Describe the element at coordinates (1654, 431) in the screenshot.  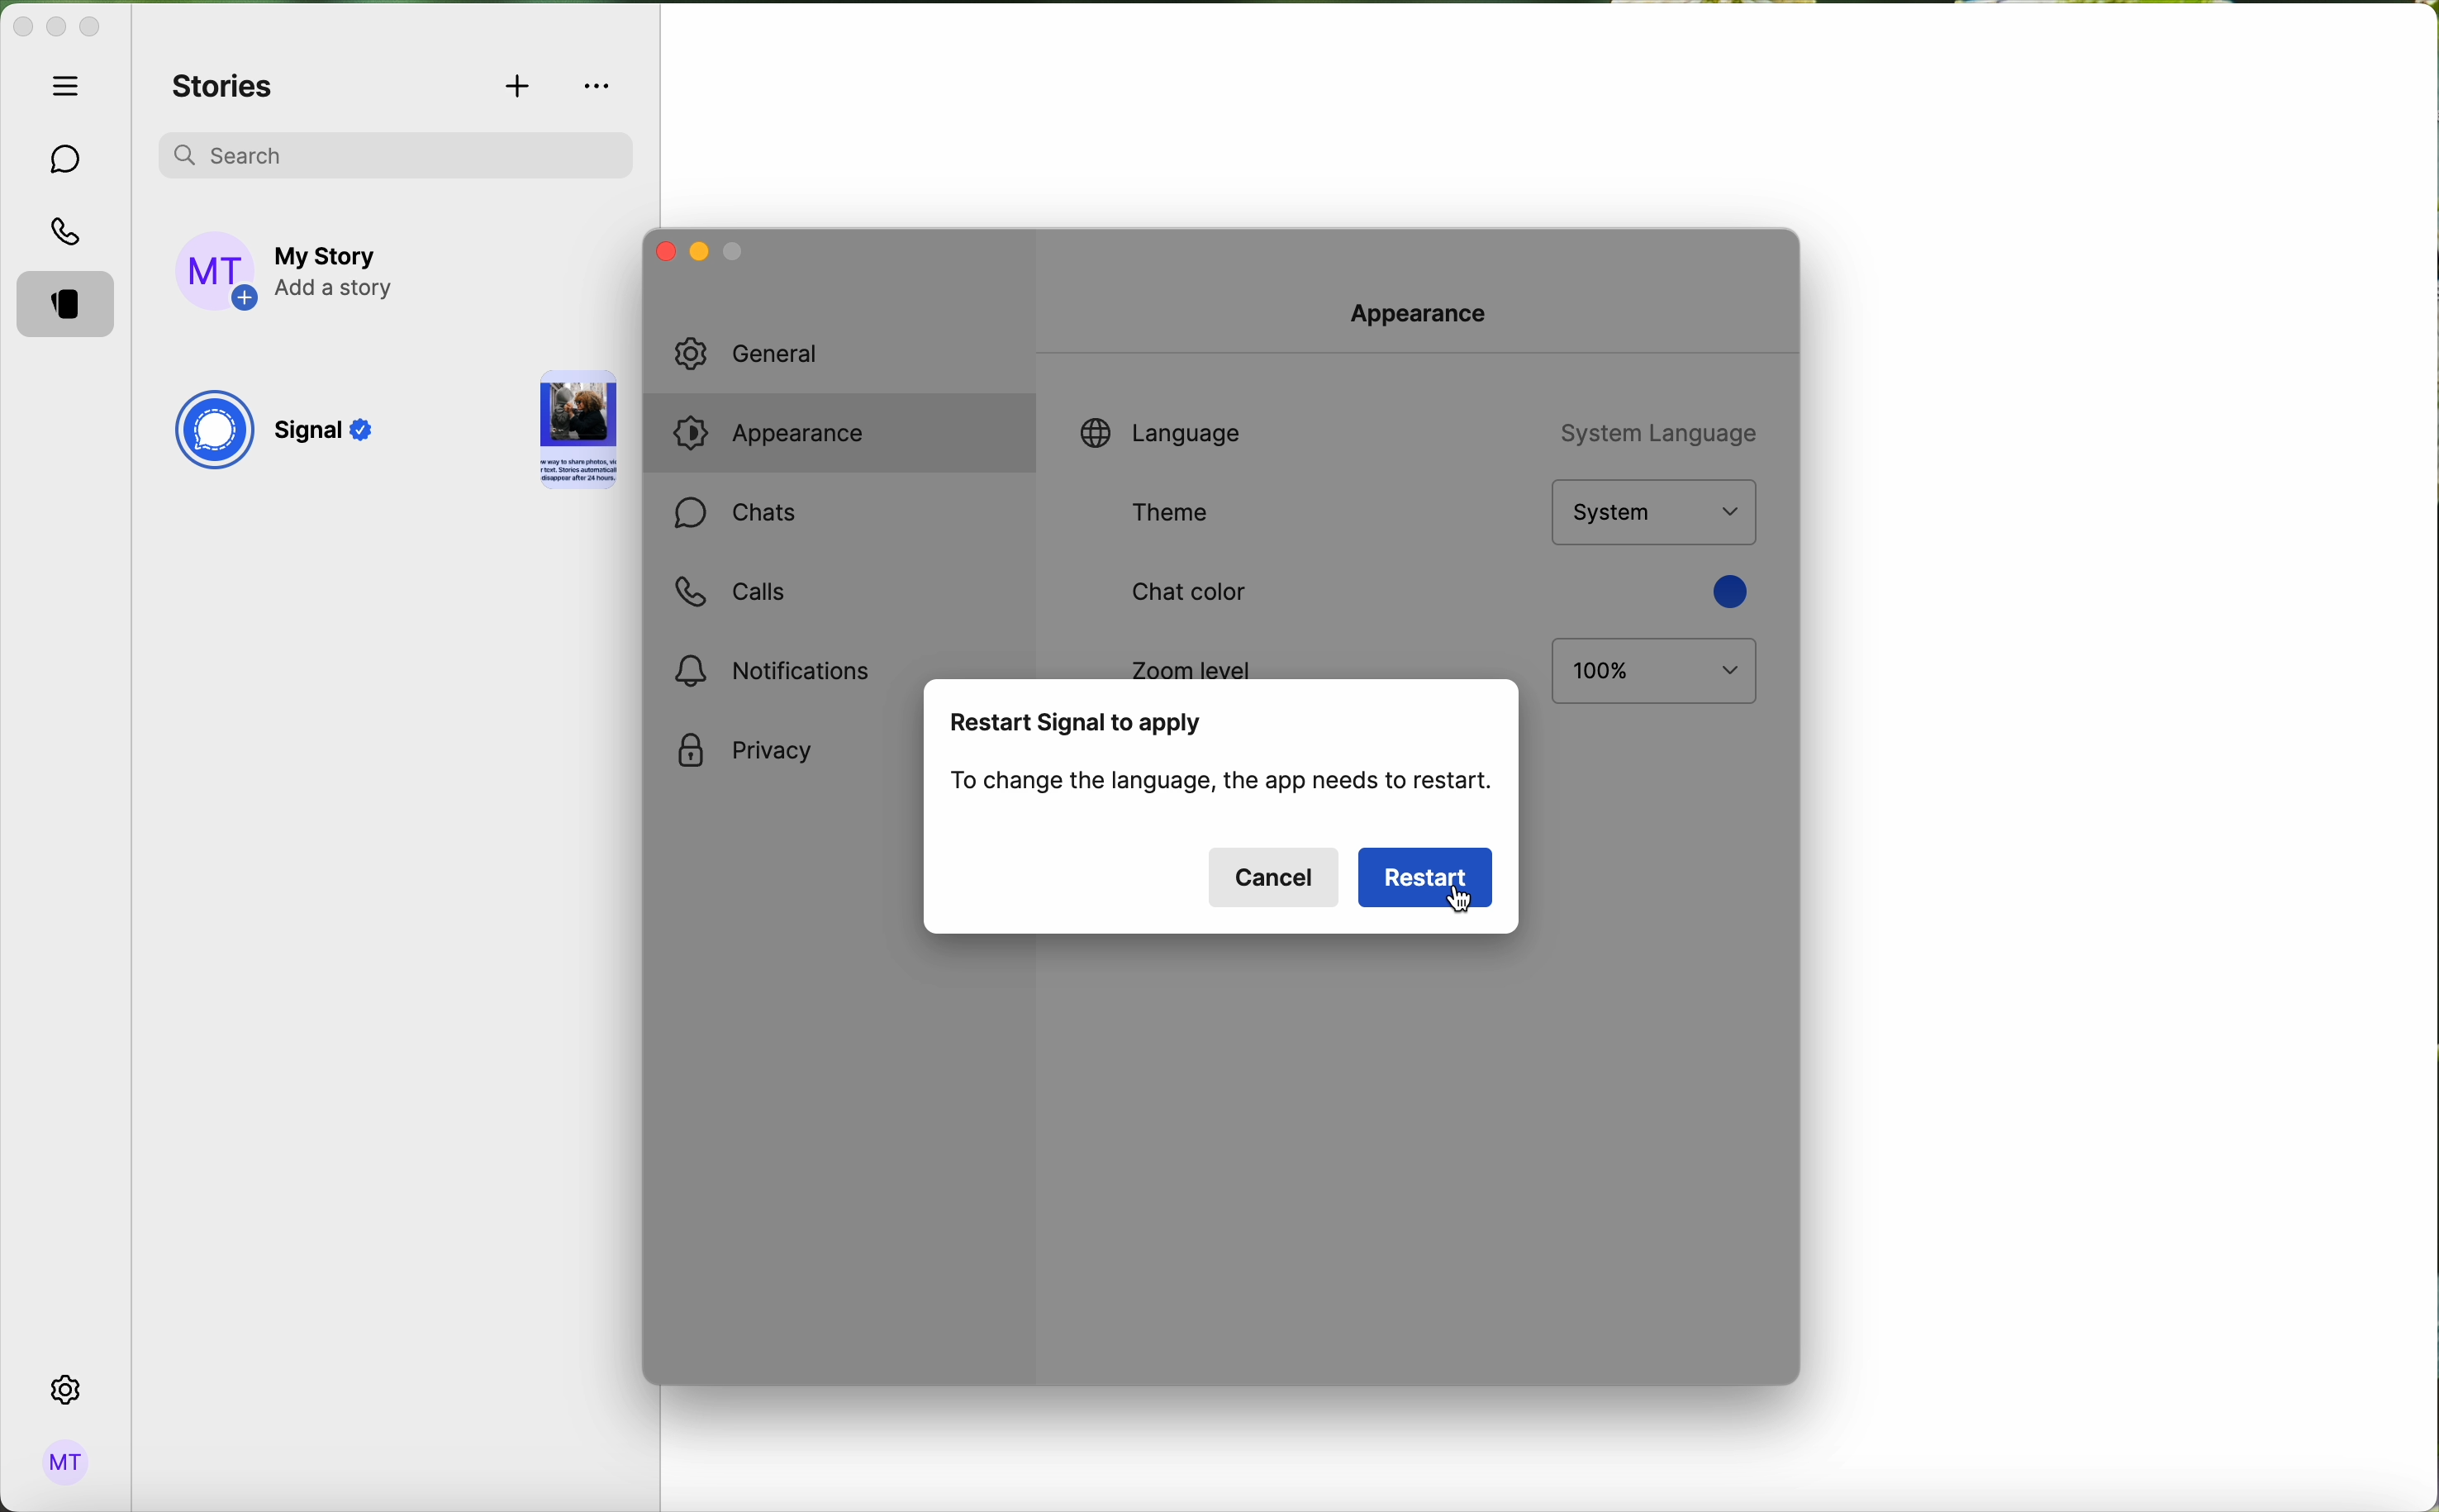
I see `system language` at that location.